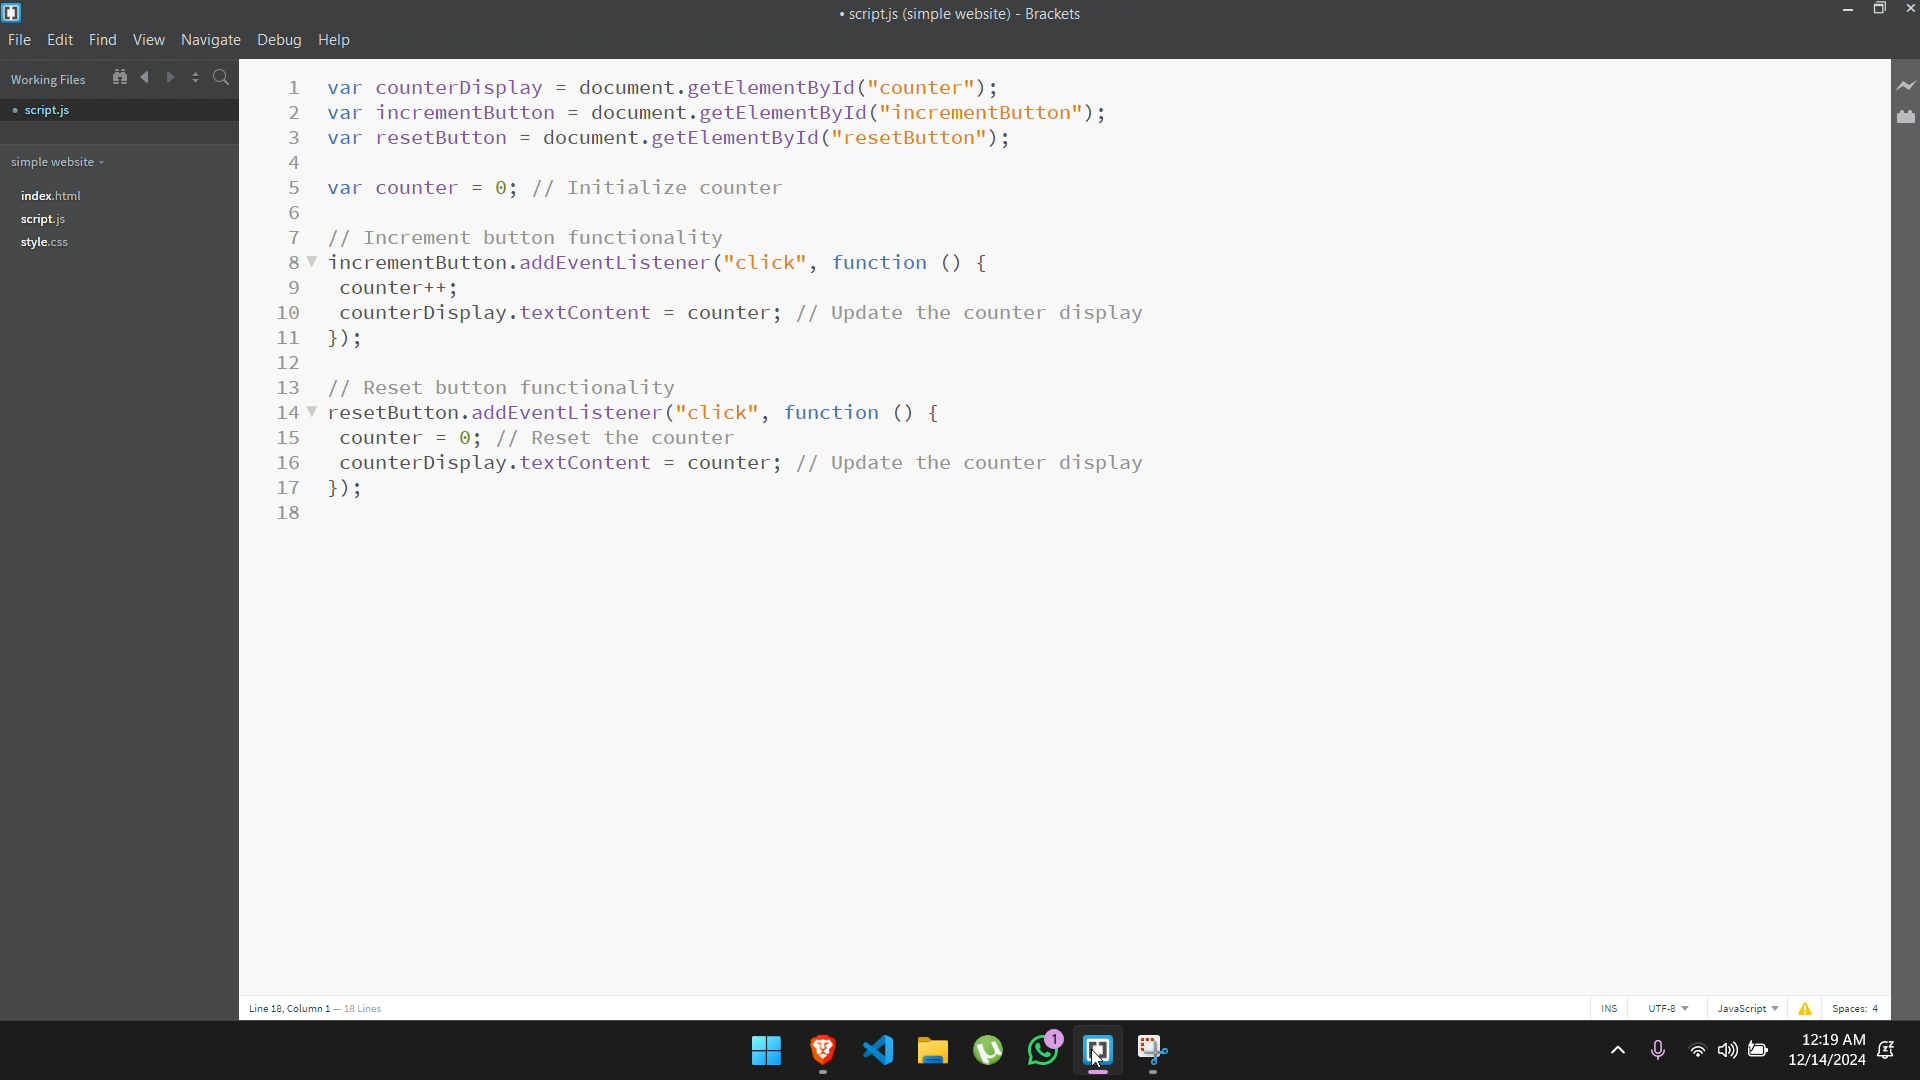  What do you see at coordinates (1153, 1054) in the screenshot?
I see `snipping tool` at bounding box center [1153, 1054].